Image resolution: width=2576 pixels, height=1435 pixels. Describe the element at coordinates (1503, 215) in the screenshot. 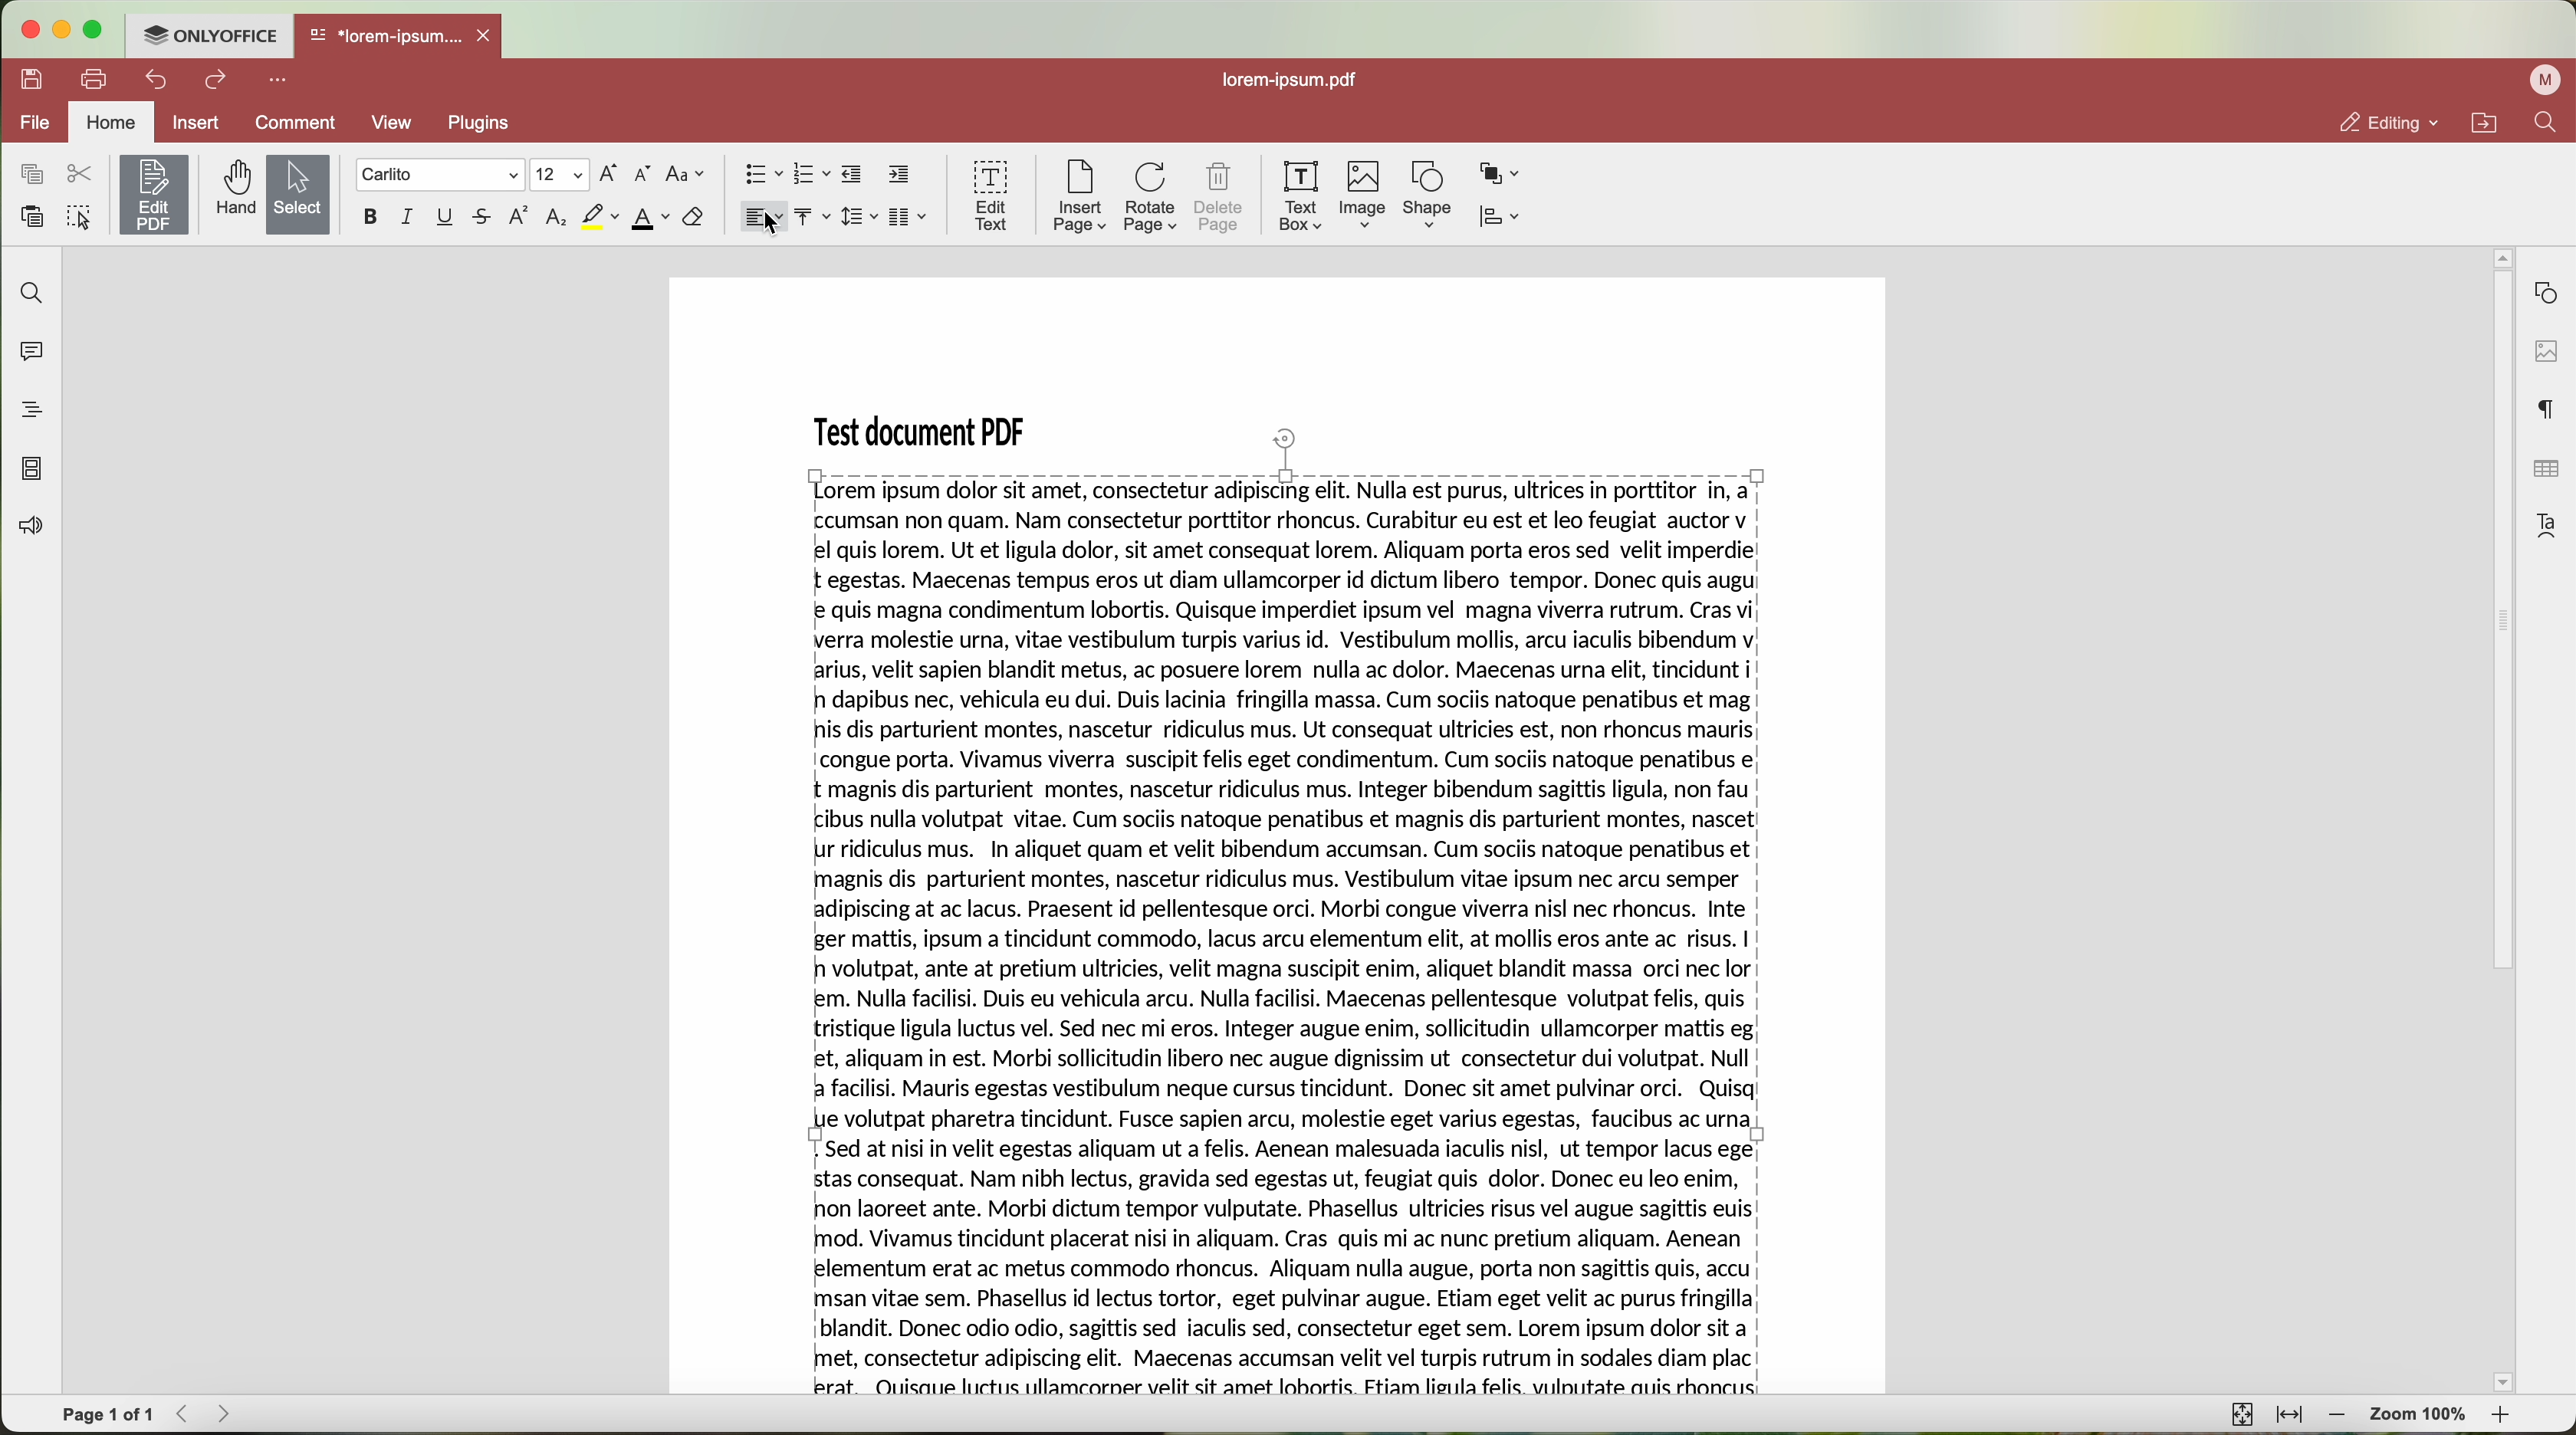

I see `align shape` at that location.